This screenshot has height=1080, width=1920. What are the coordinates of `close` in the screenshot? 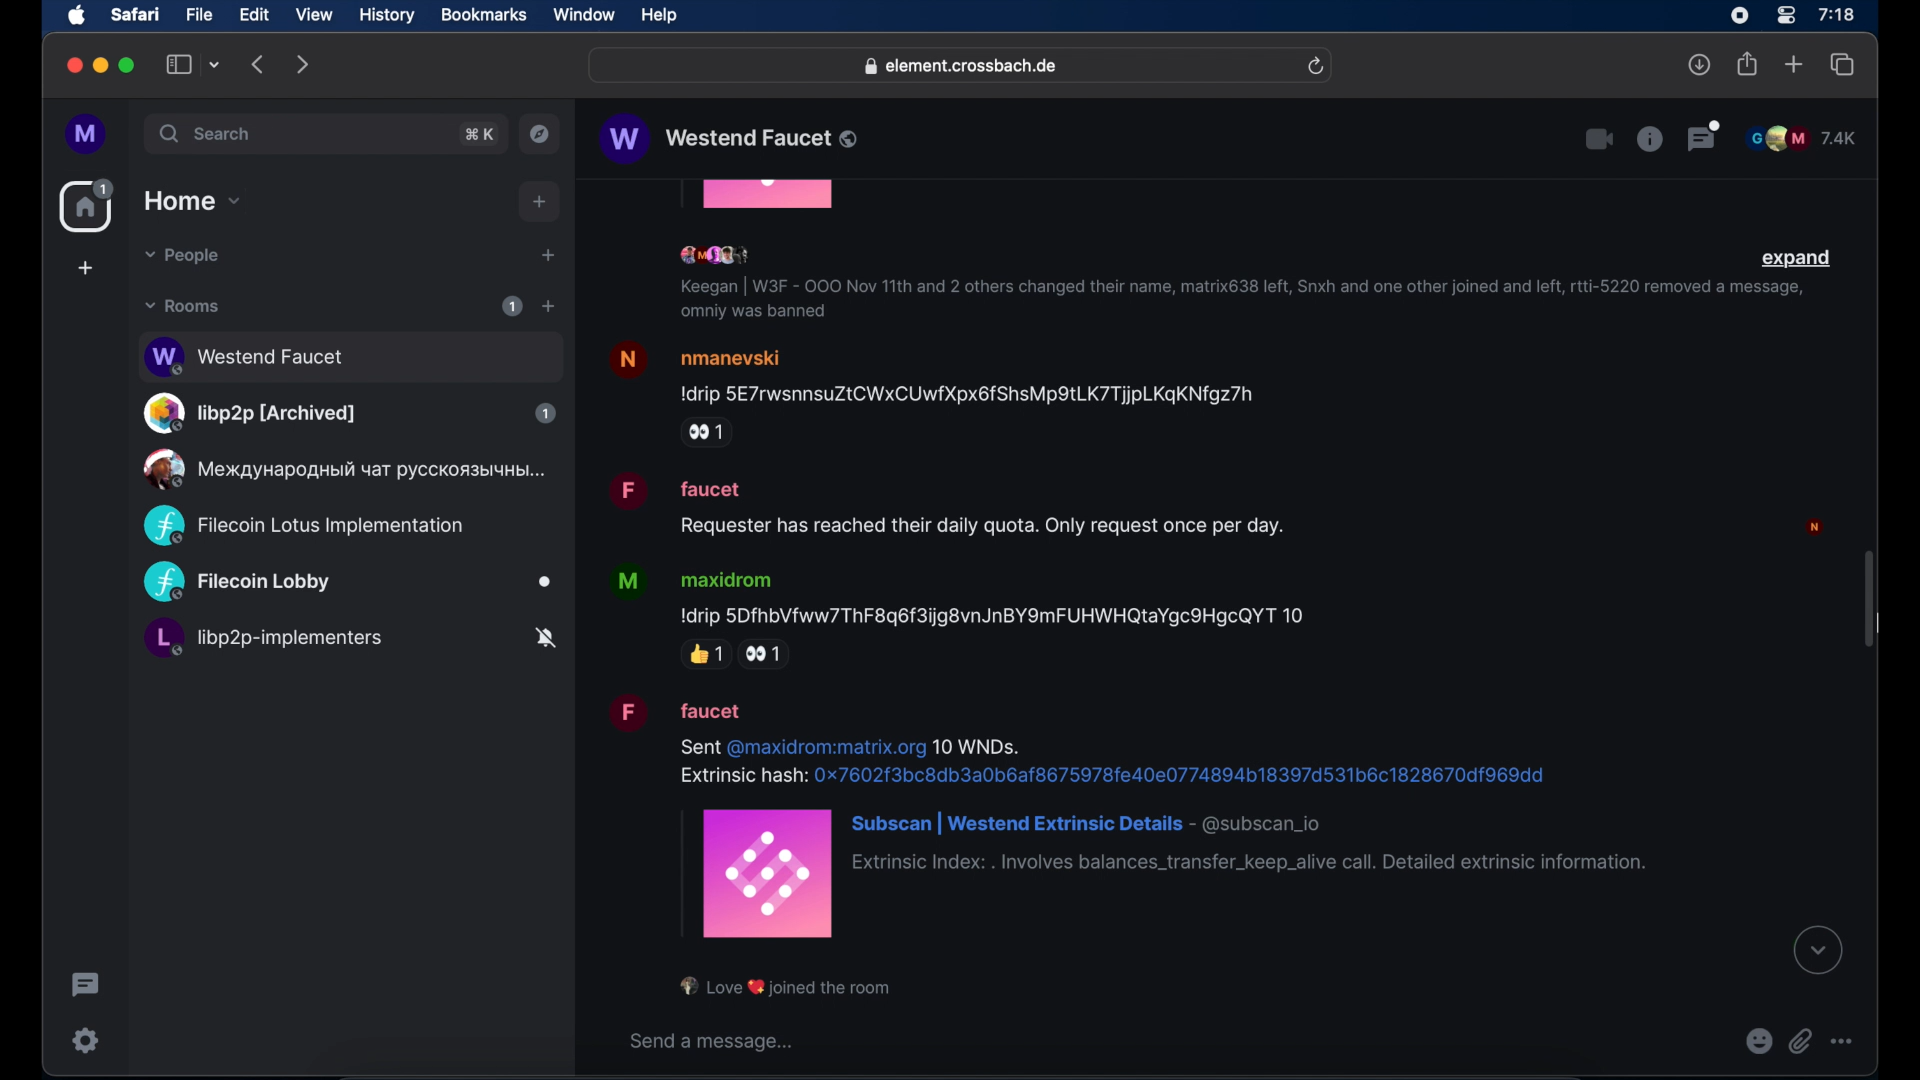 It's located at (72, 66).